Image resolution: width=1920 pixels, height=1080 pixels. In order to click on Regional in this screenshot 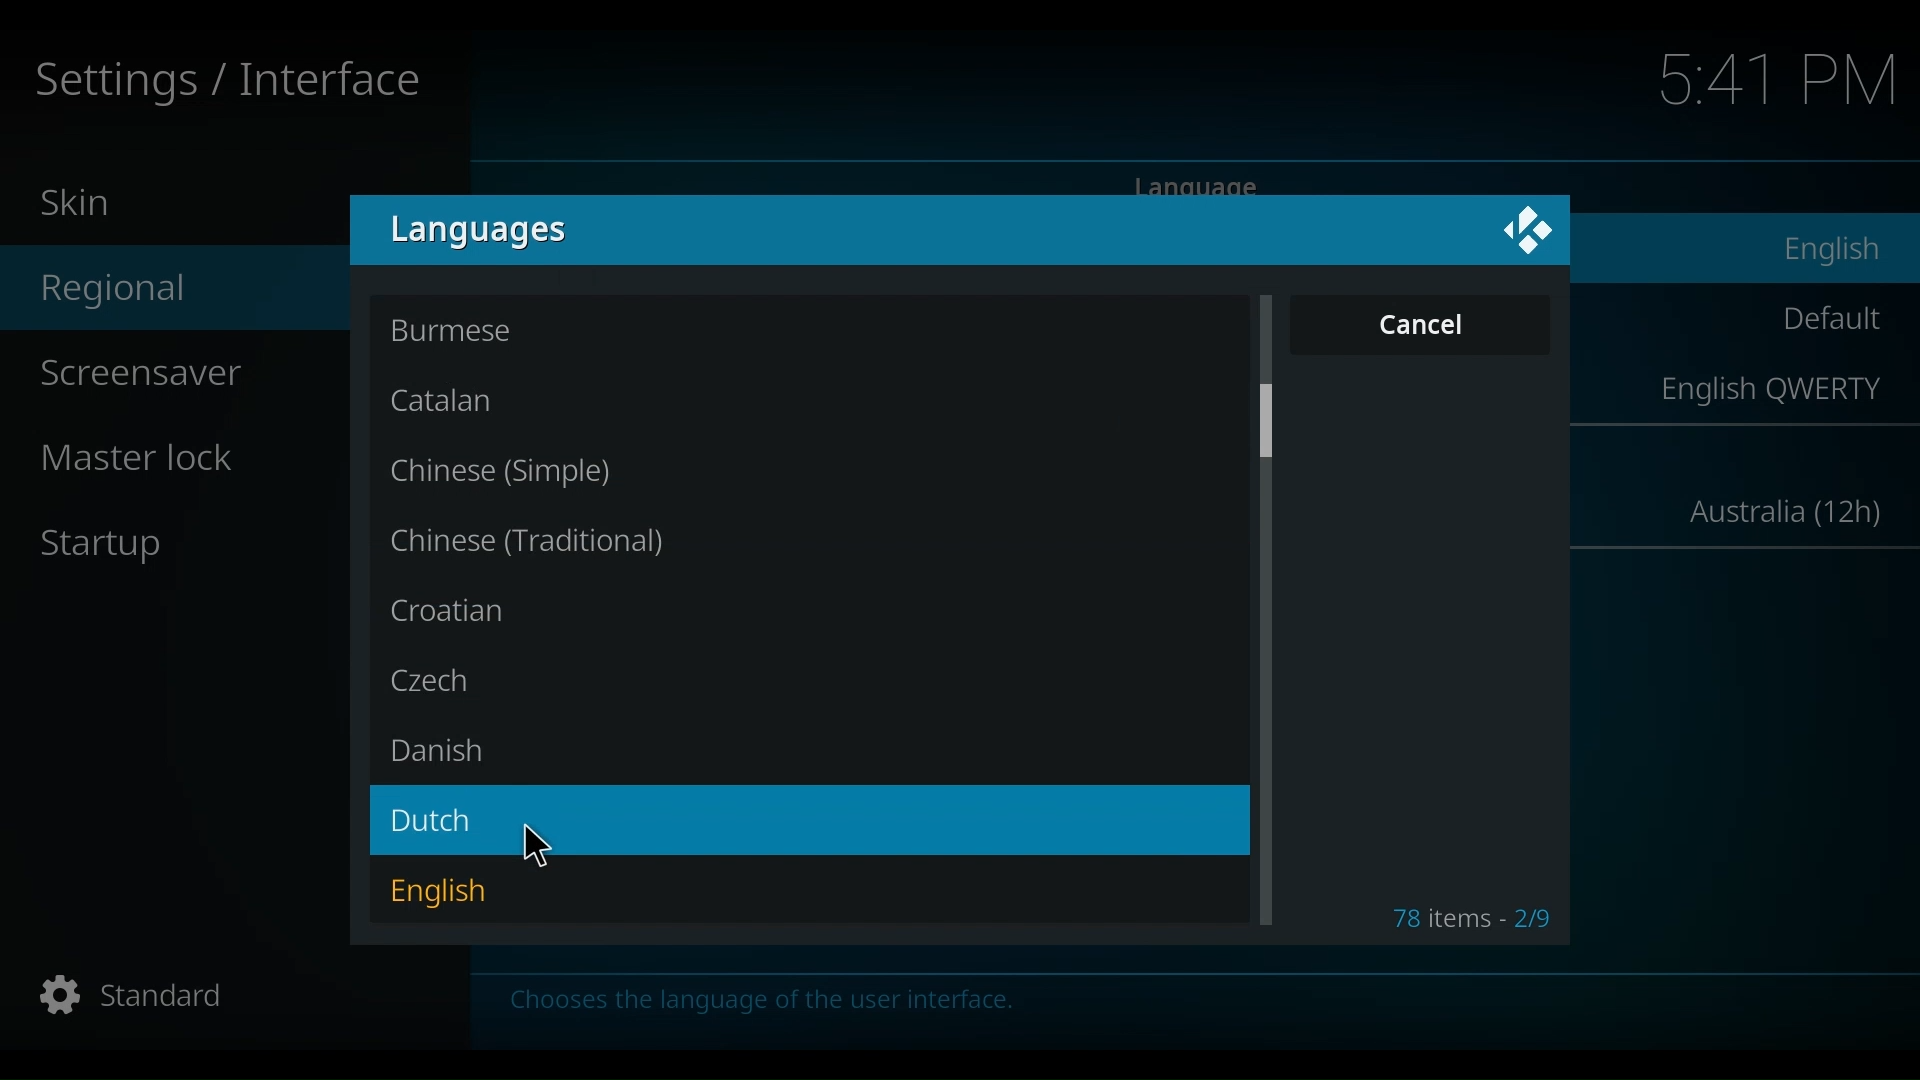, I will do `click(146, 293)`.